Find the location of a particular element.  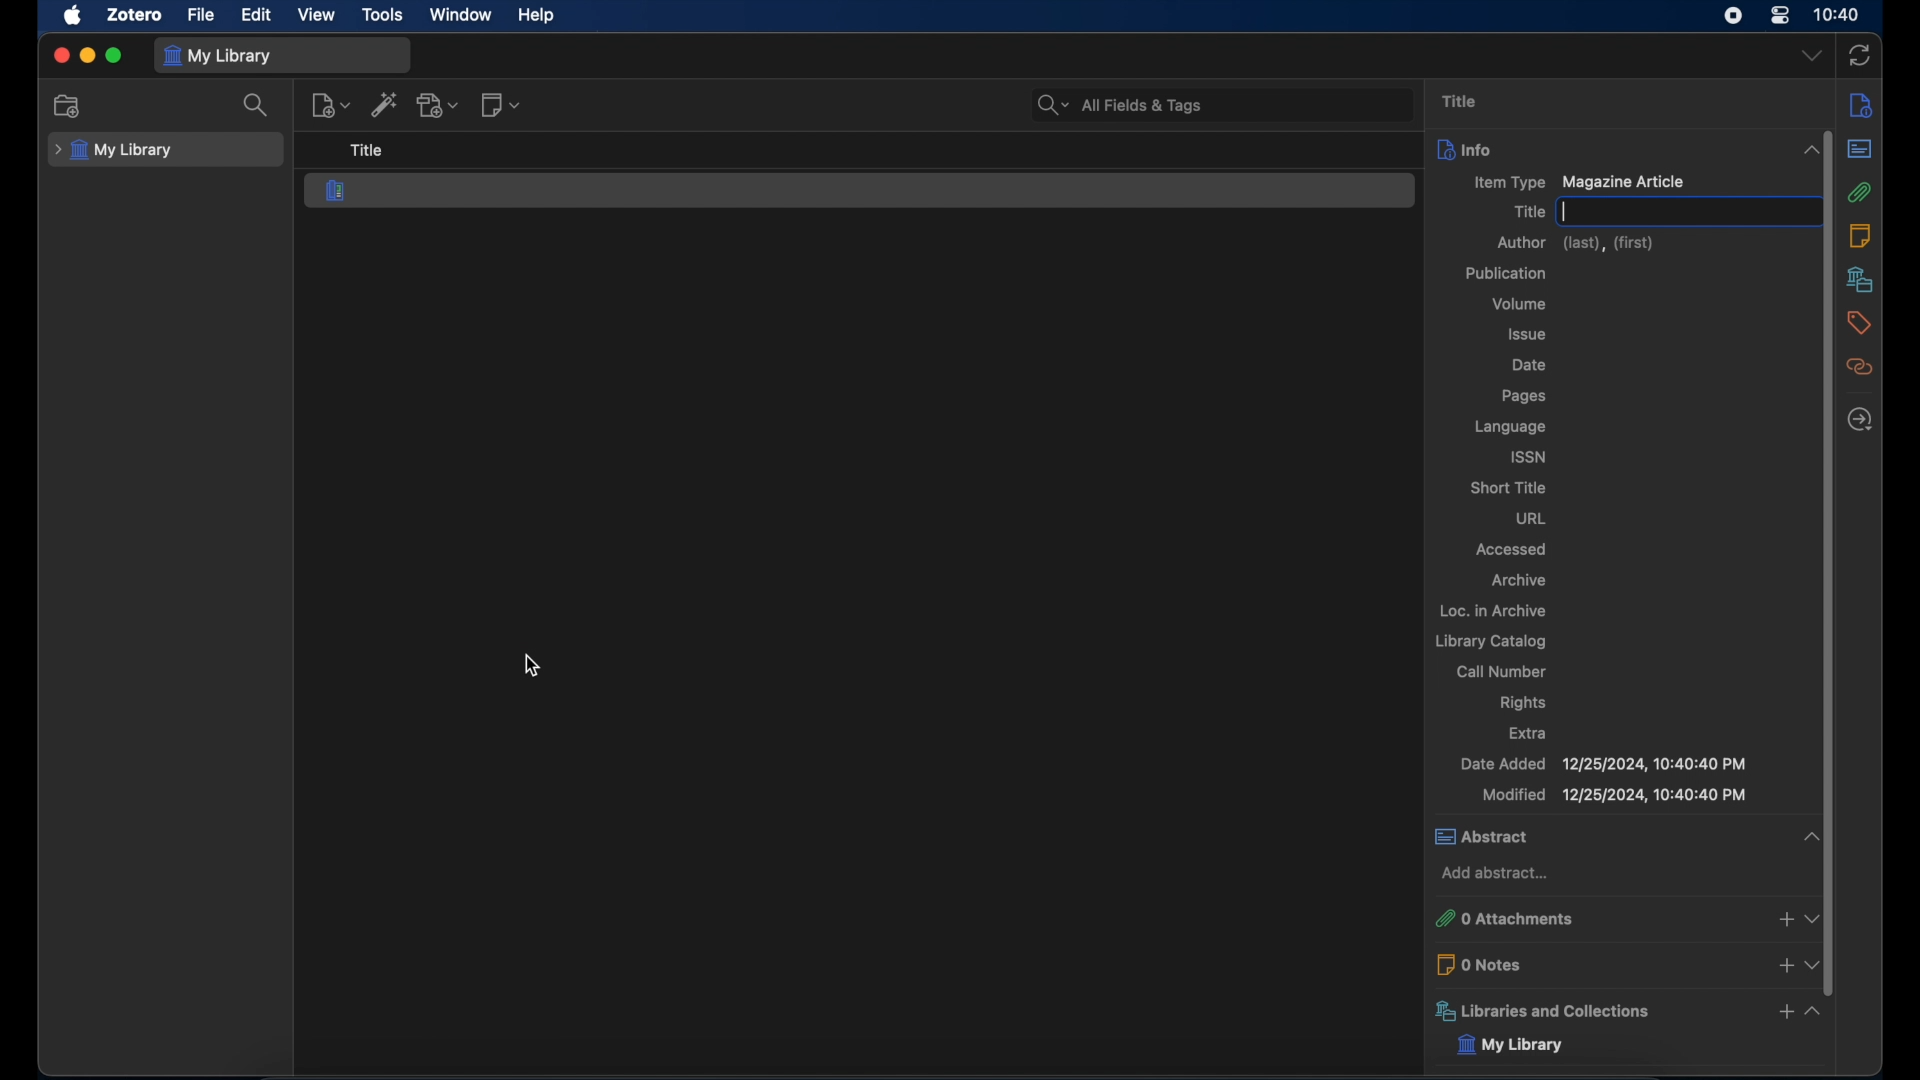

dropdown is located at coordinates (1811, 54).